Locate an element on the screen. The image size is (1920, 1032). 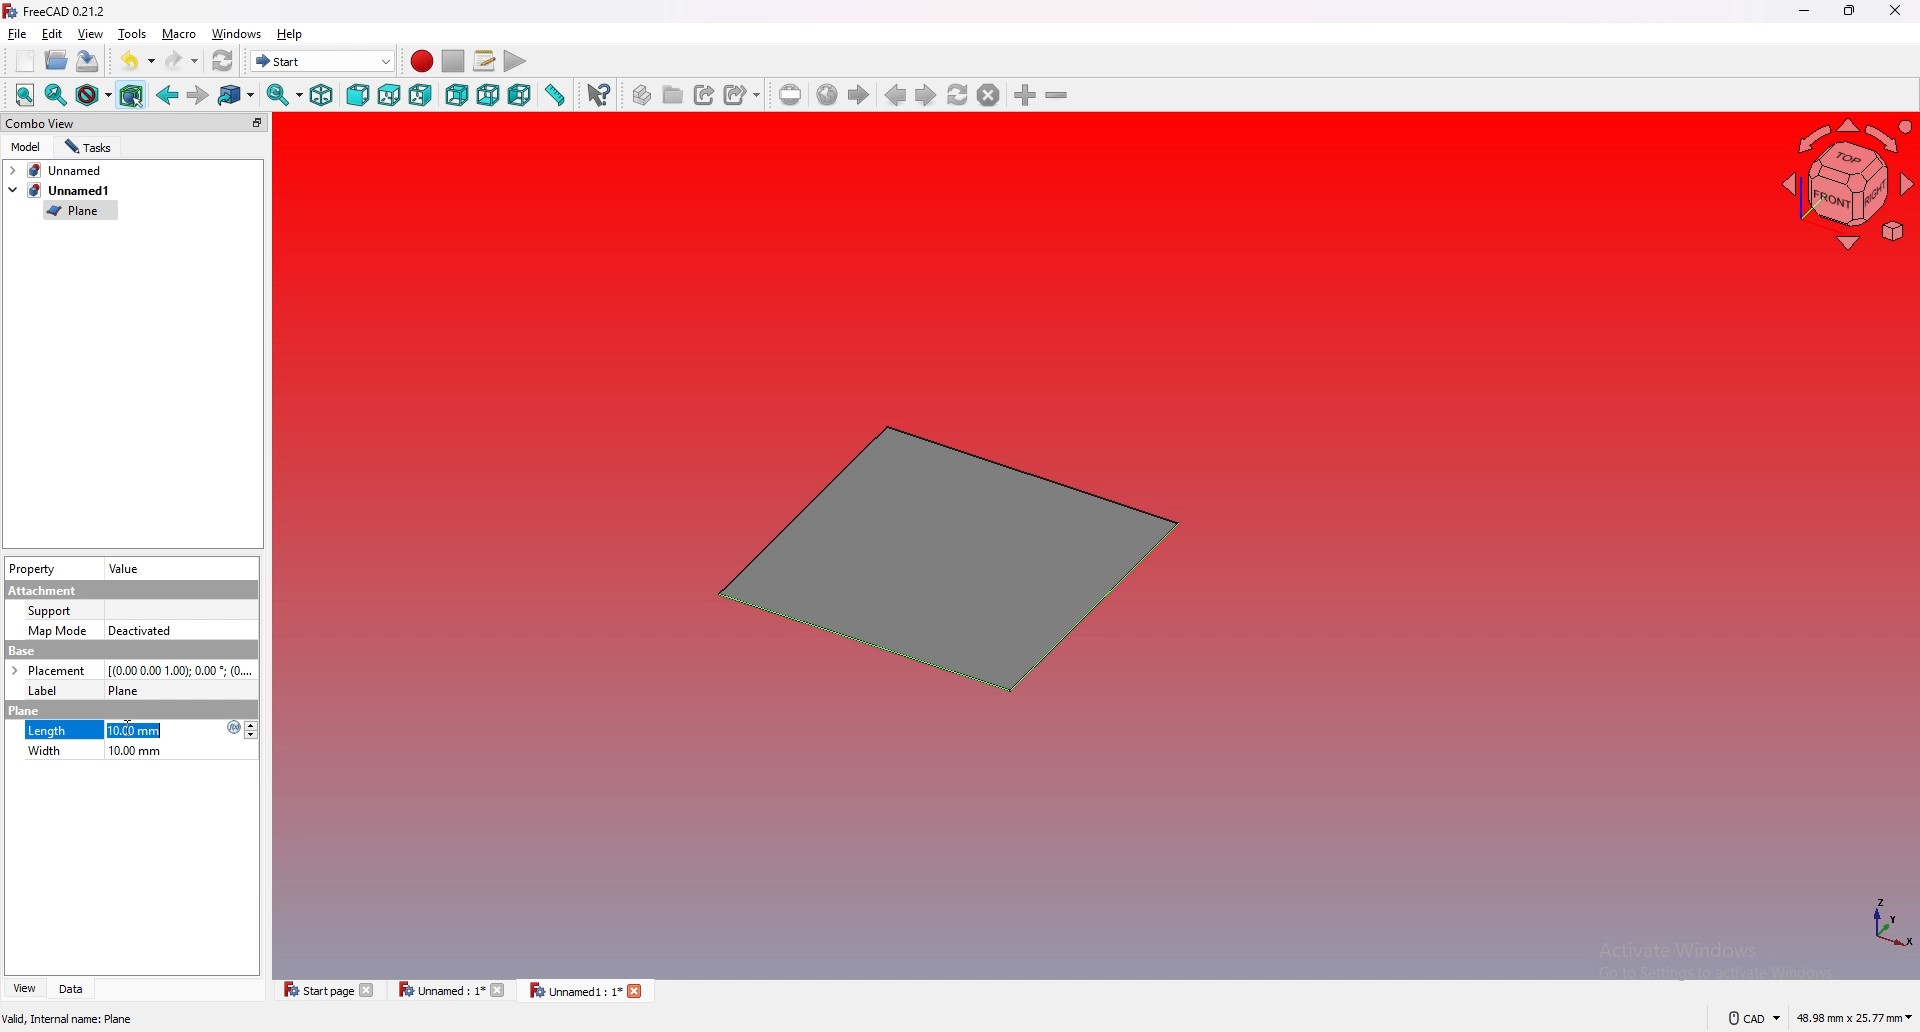
left is located at coordinates (520, 96).